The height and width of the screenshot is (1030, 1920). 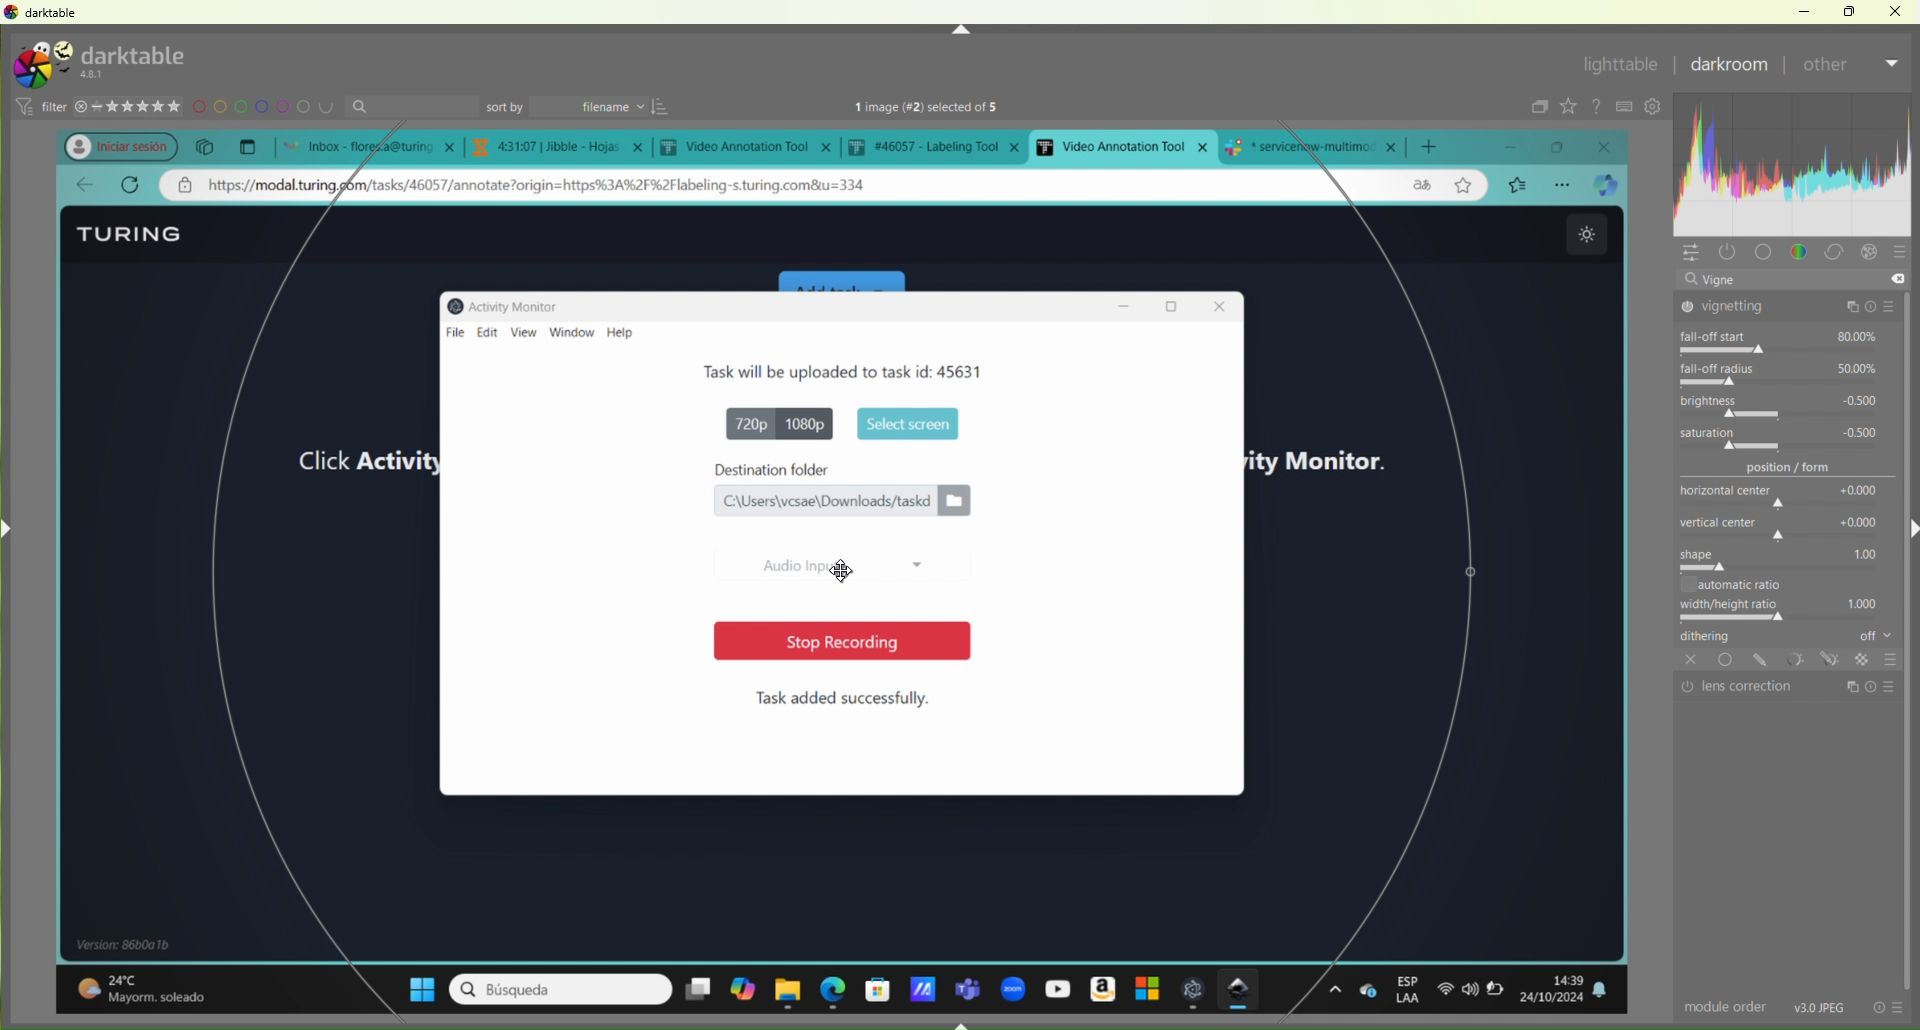 I want to click on tab, so click(x=750, y=148).